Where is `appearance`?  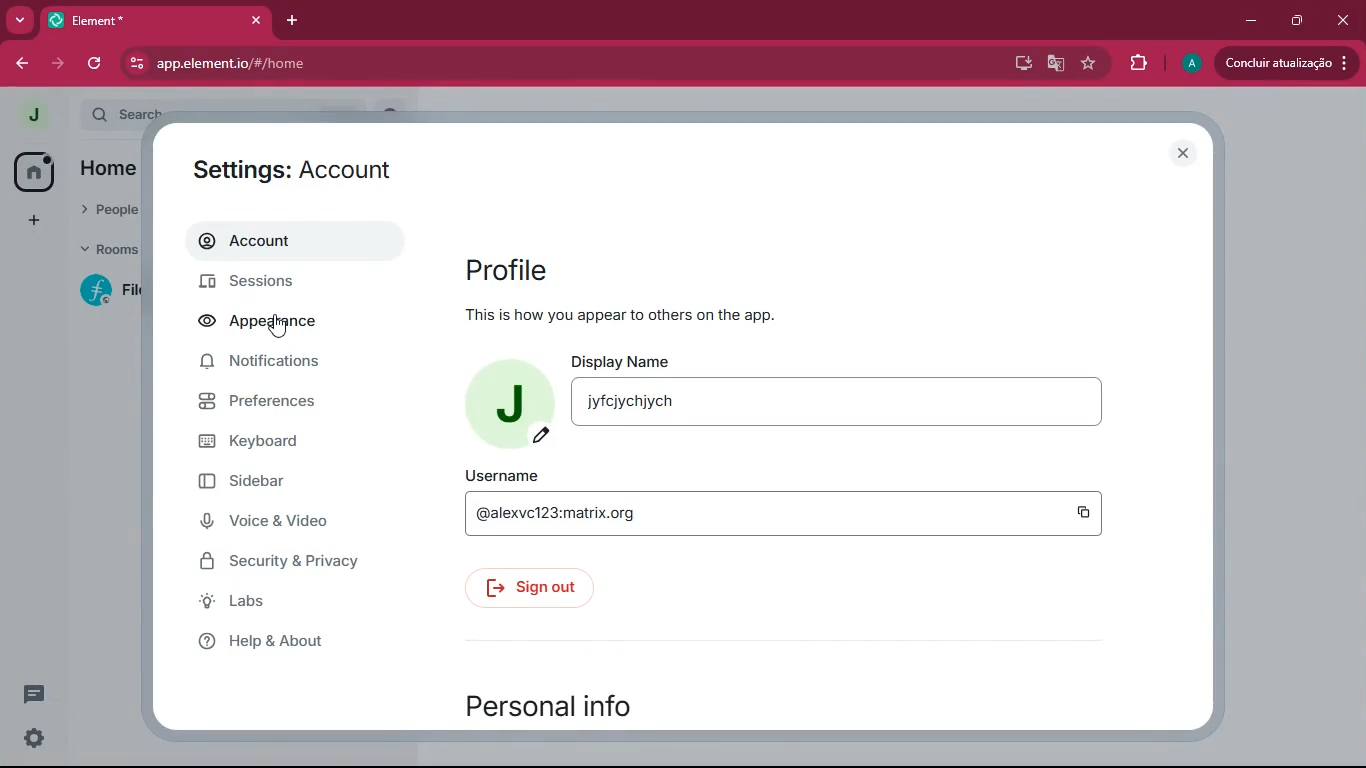 appearance is located at coordinates (273, 323).